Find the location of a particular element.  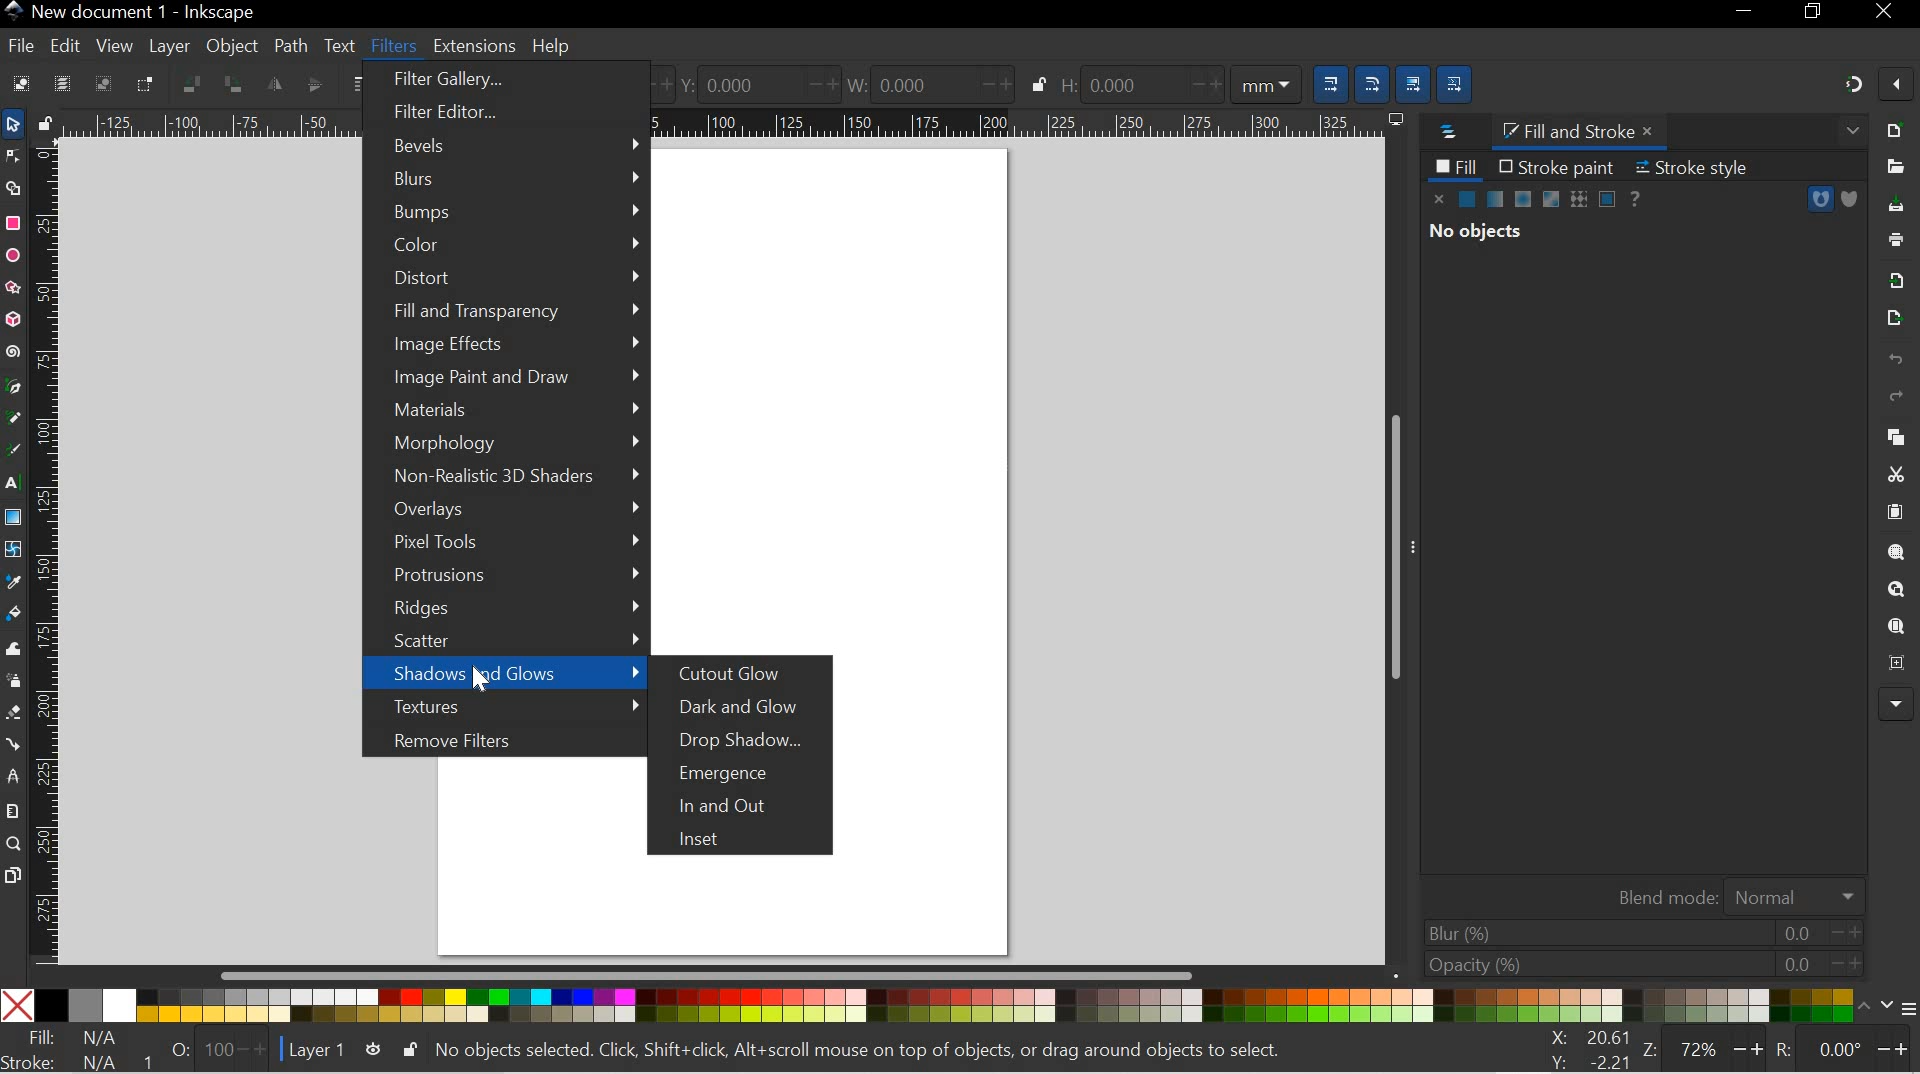

LAYERS AND OBJECTS is located at coordinates (1445, 133).